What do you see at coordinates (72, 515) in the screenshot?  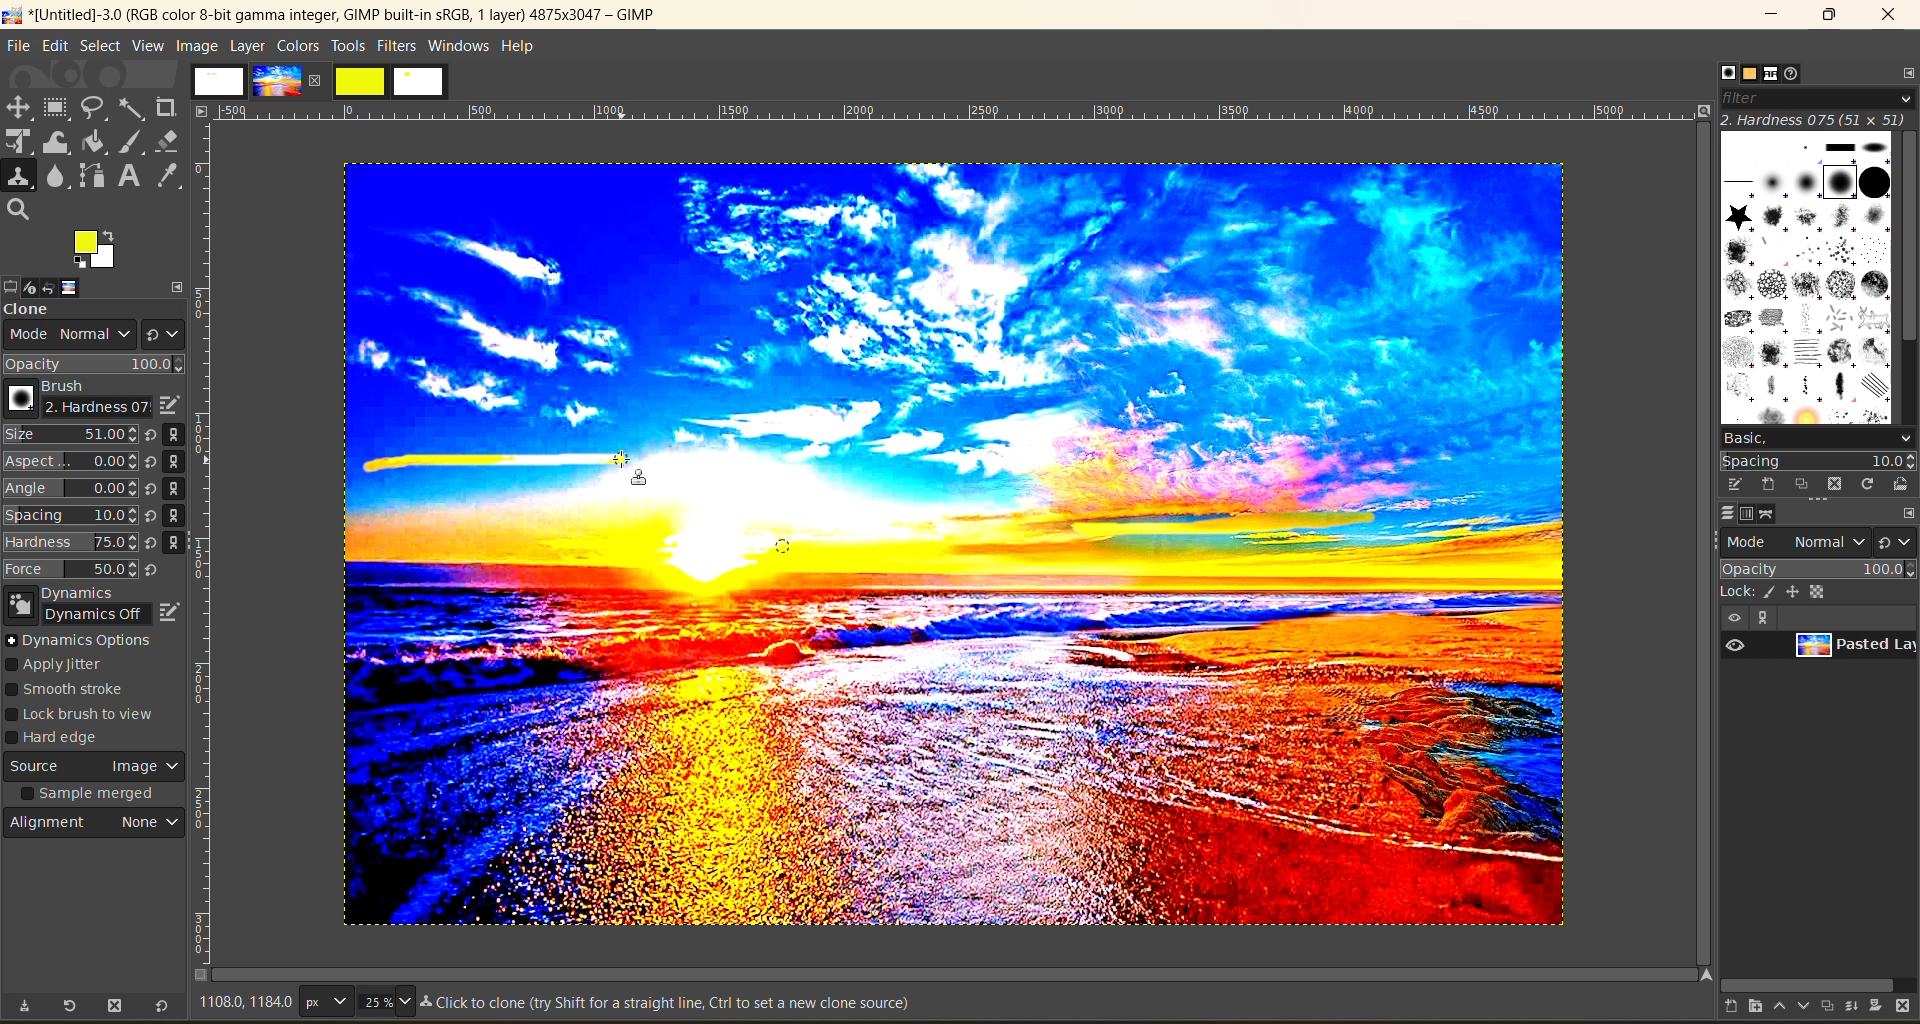 I see `Spacing 10.02` at bounding box center [72, 515].